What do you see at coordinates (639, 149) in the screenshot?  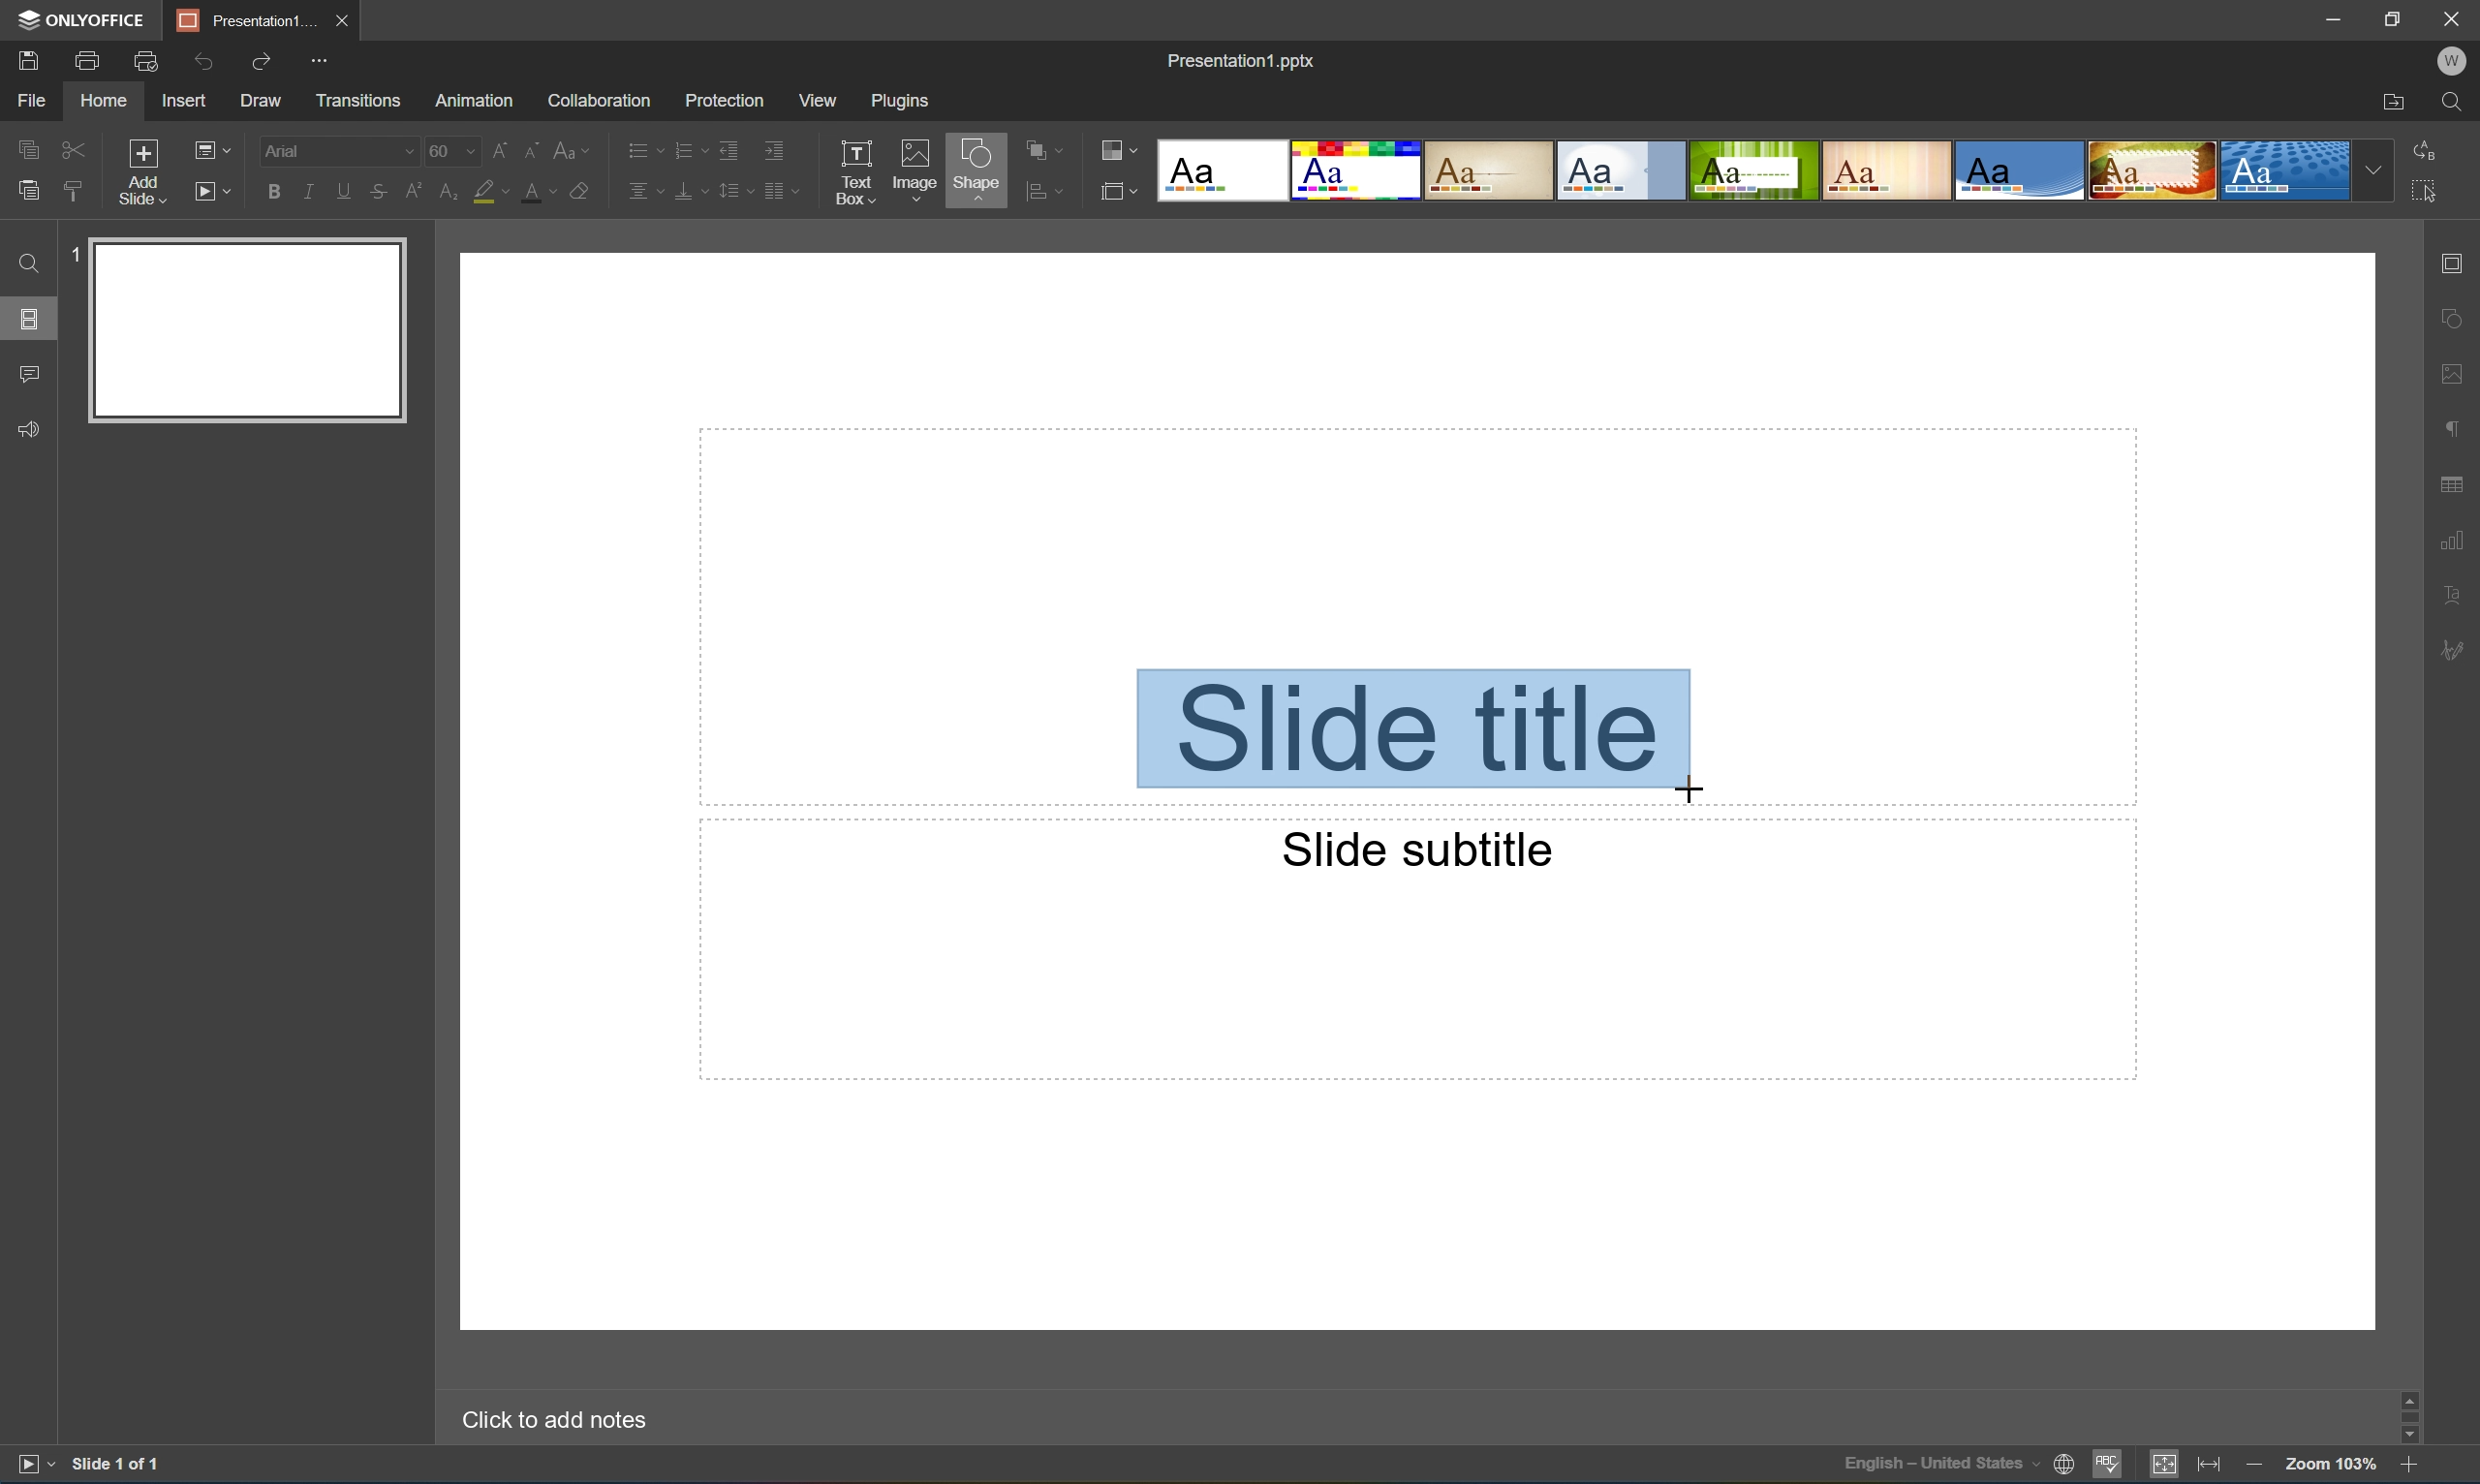 I see `Bullets` at bounding box center [639, 149].